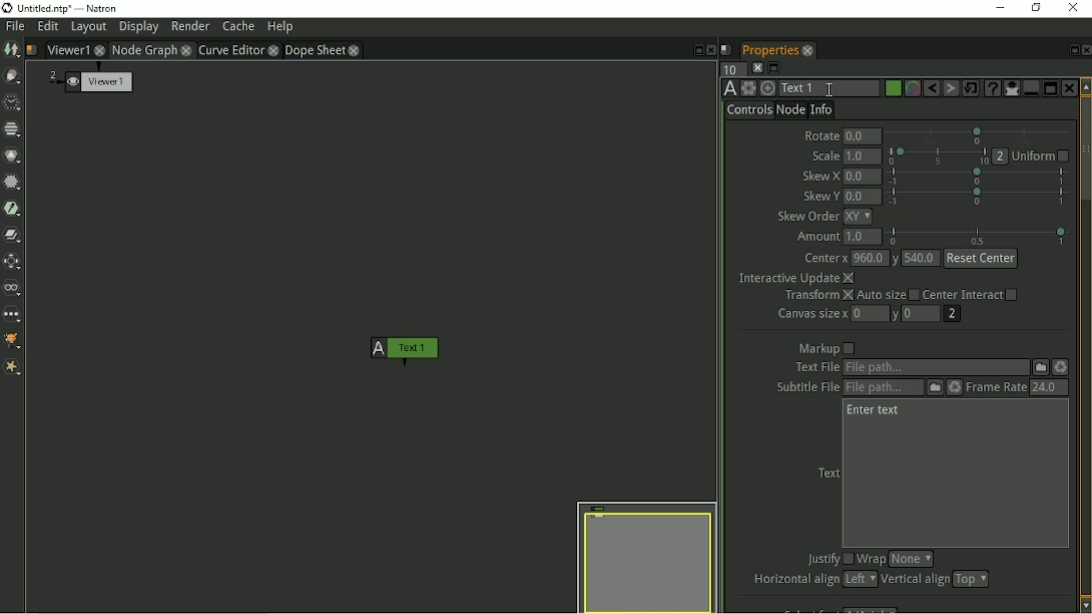 The height and width of the screenshot is (614, 1092). What do you see at coordinates (729, 70) in the screenshot?
I see `Maximum number of panels ` at bounding box center [729, 70].